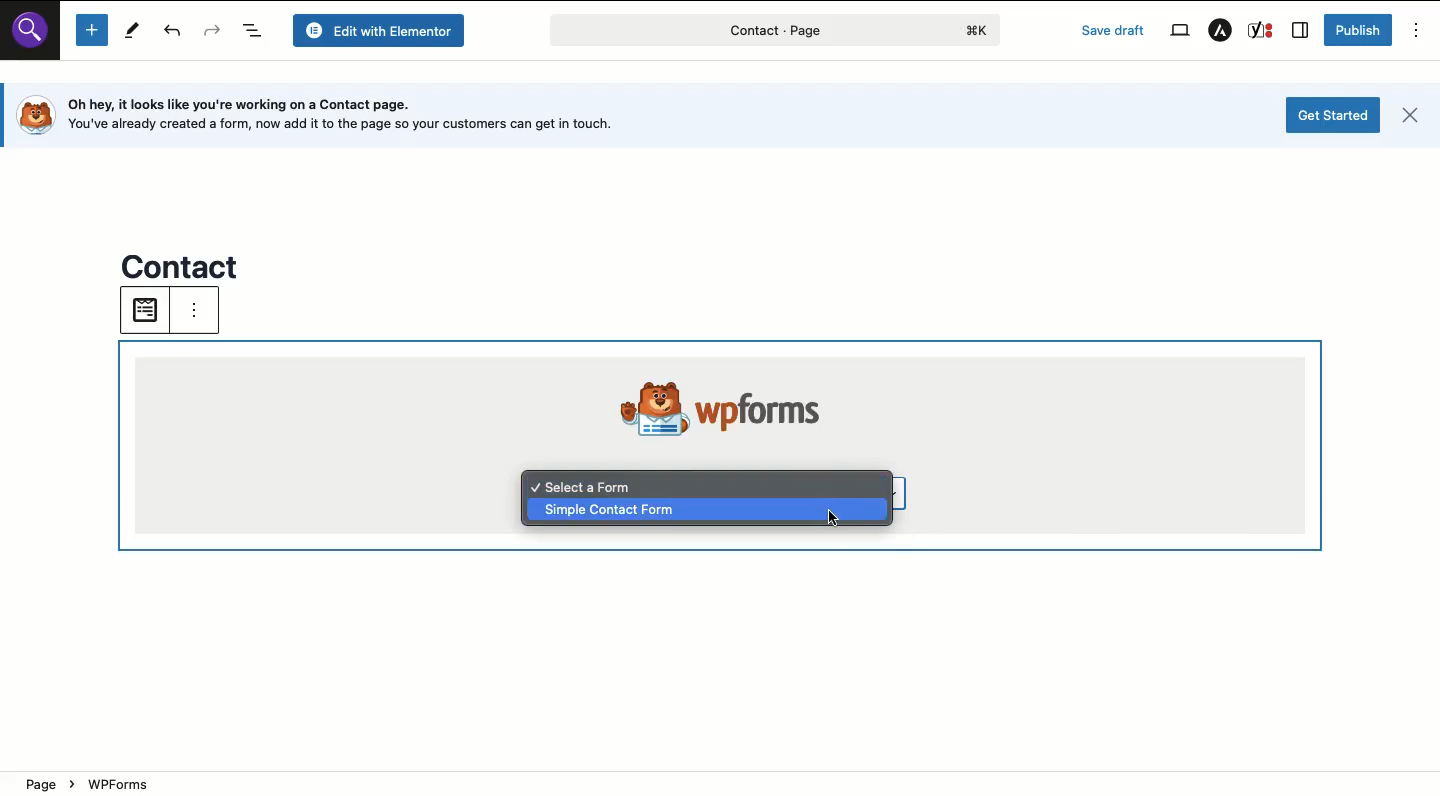  I want to click on emblem, so click(639, 404).